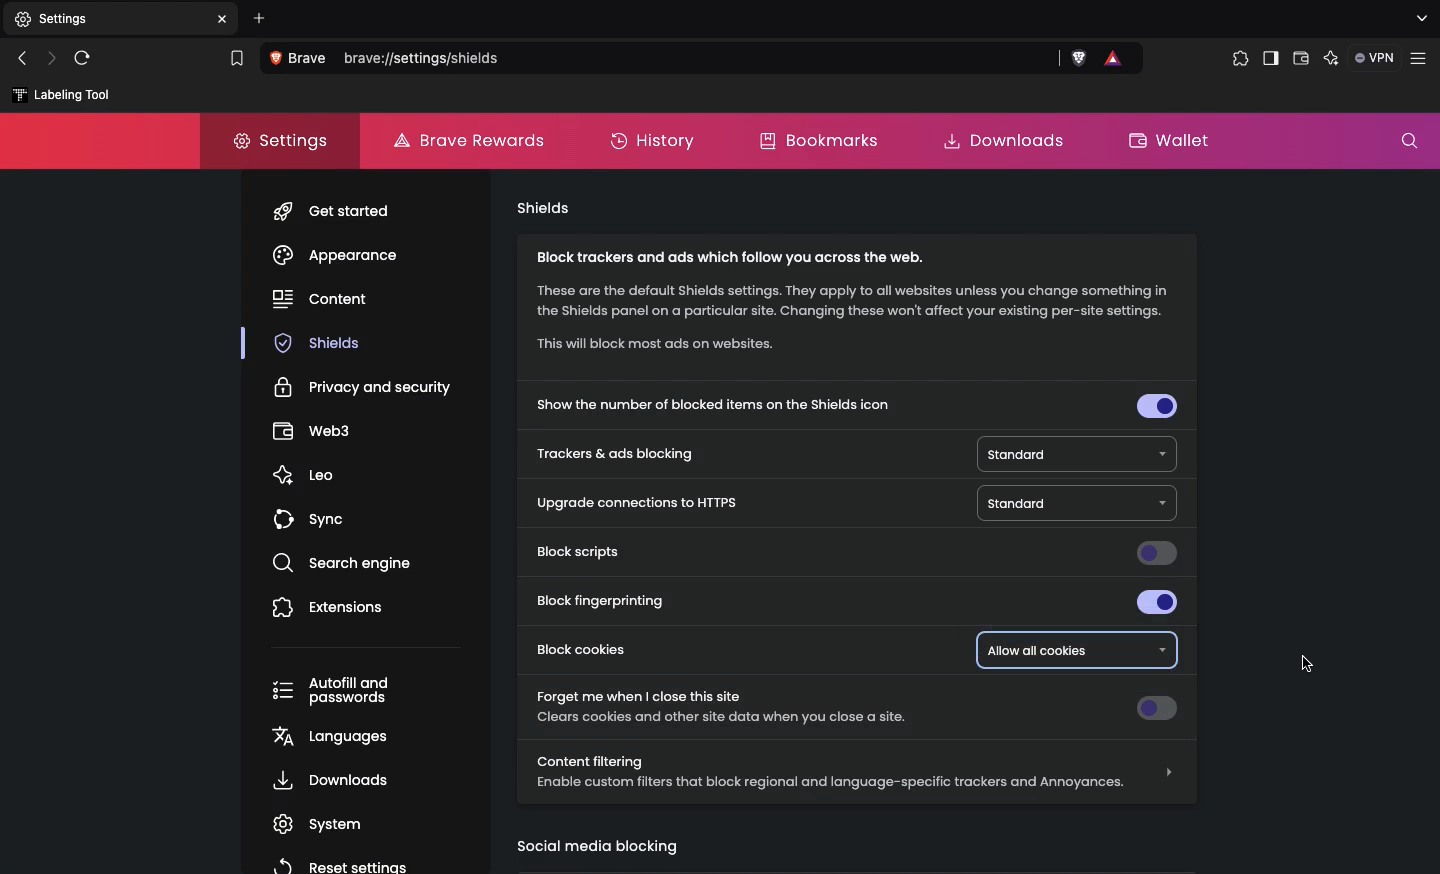  Describe the element at coordinates (859, 706) in the screenshot. I see `Forget me when I close this site Clears cookies and other site data when you close a site.` at that location.